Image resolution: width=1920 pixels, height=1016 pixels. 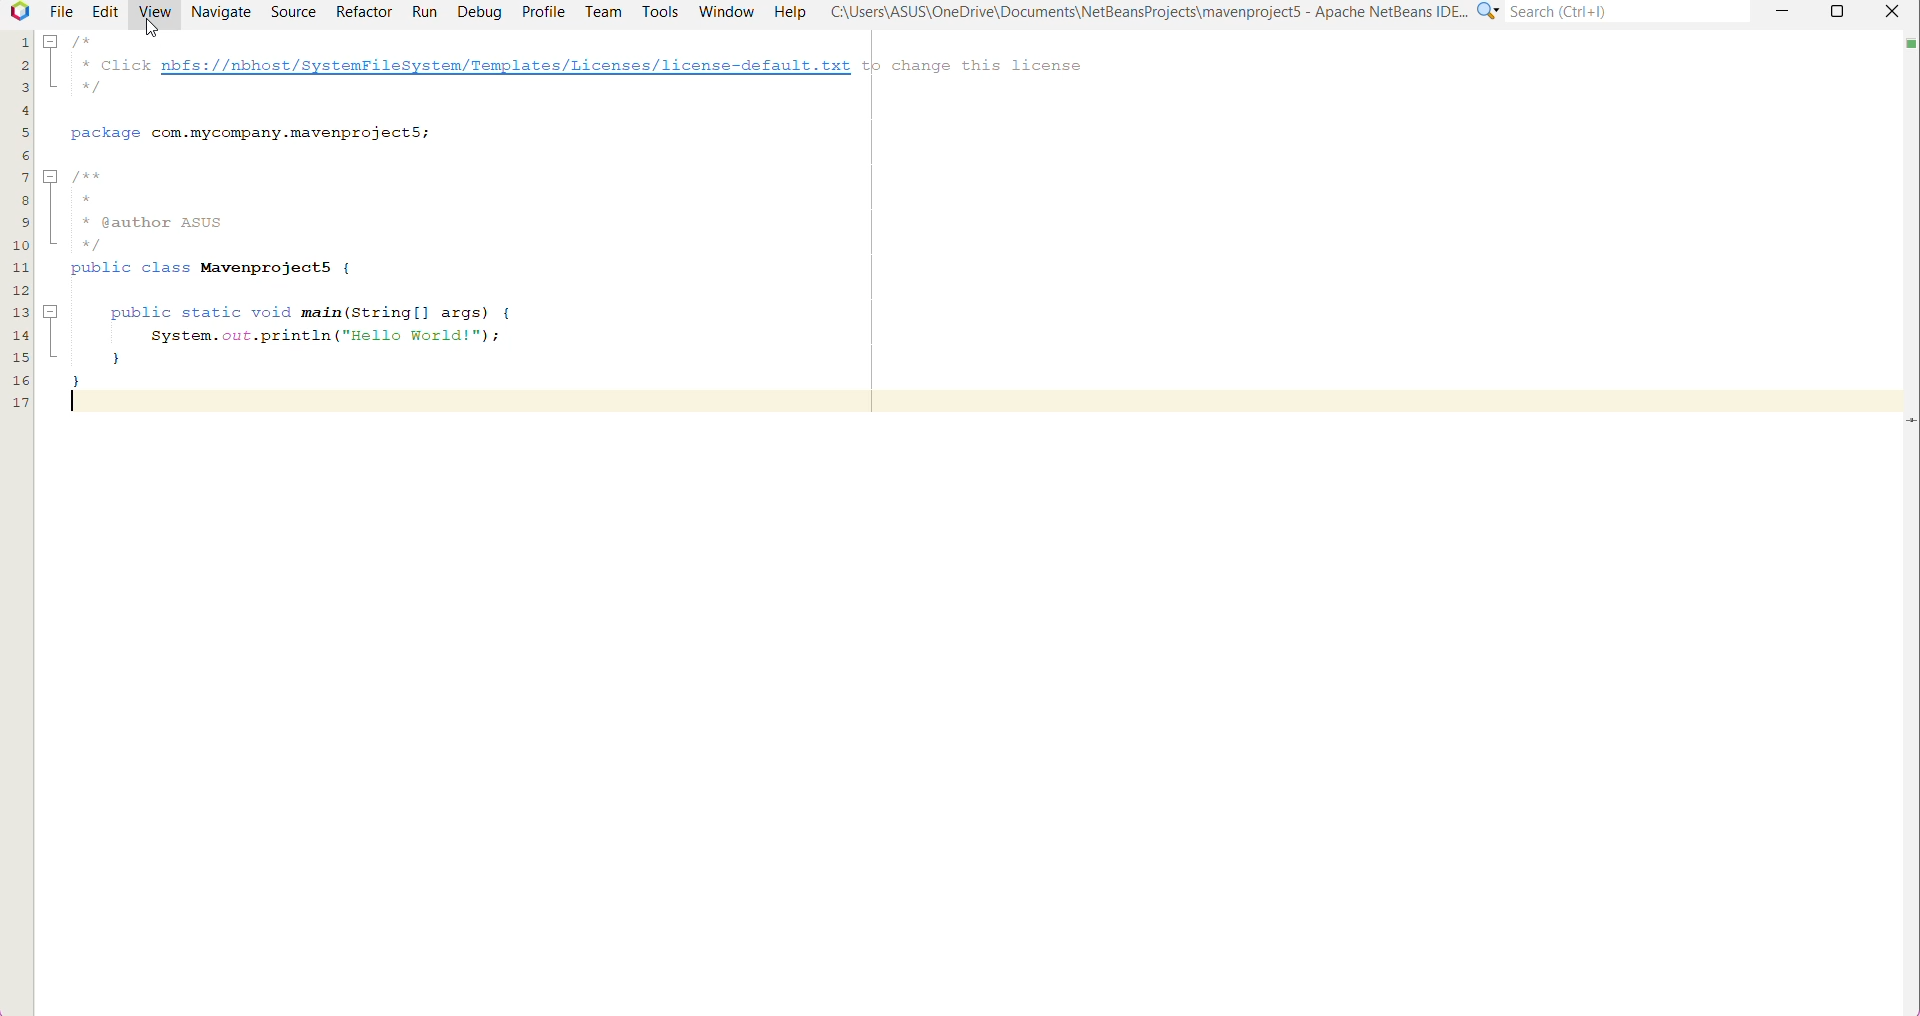 What do you see at coordinates (60, 12) in the screenshot?
I see `File` at bounding box center [60, 12].